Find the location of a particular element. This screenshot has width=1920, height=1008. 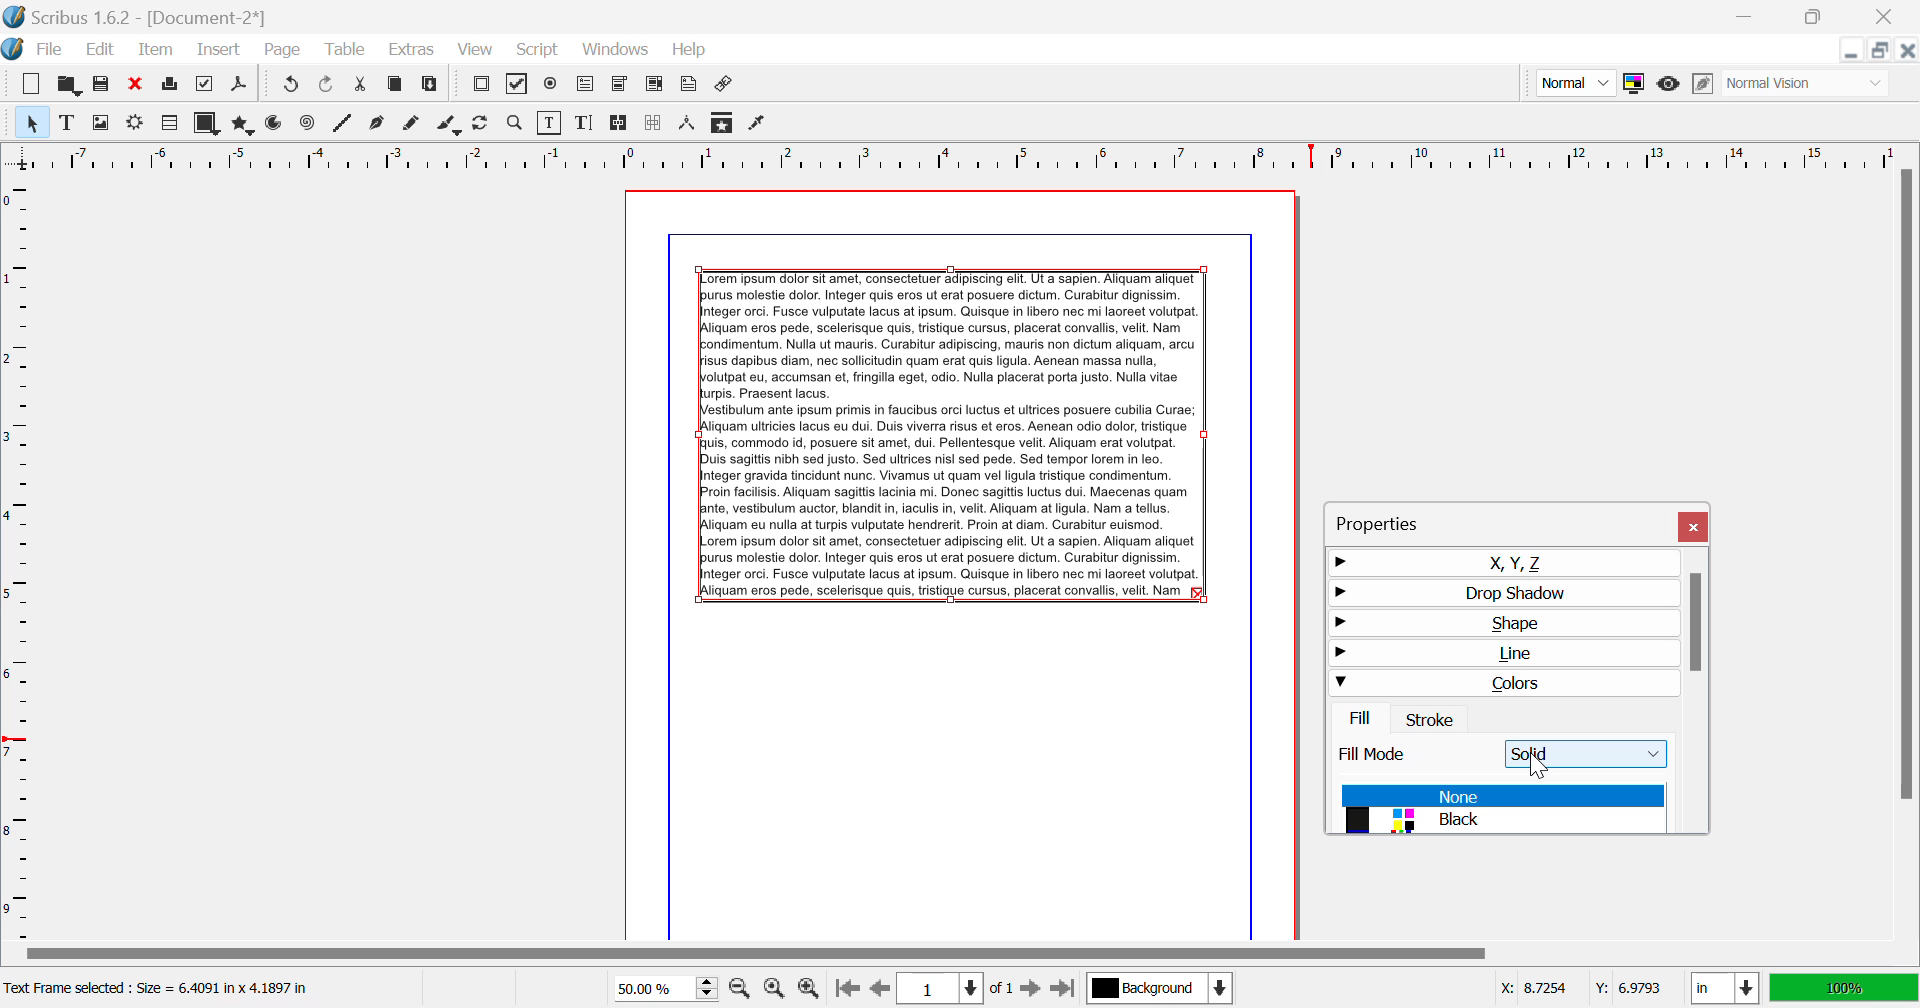

Toggle Color Management is located at coordinates (1633, 83).